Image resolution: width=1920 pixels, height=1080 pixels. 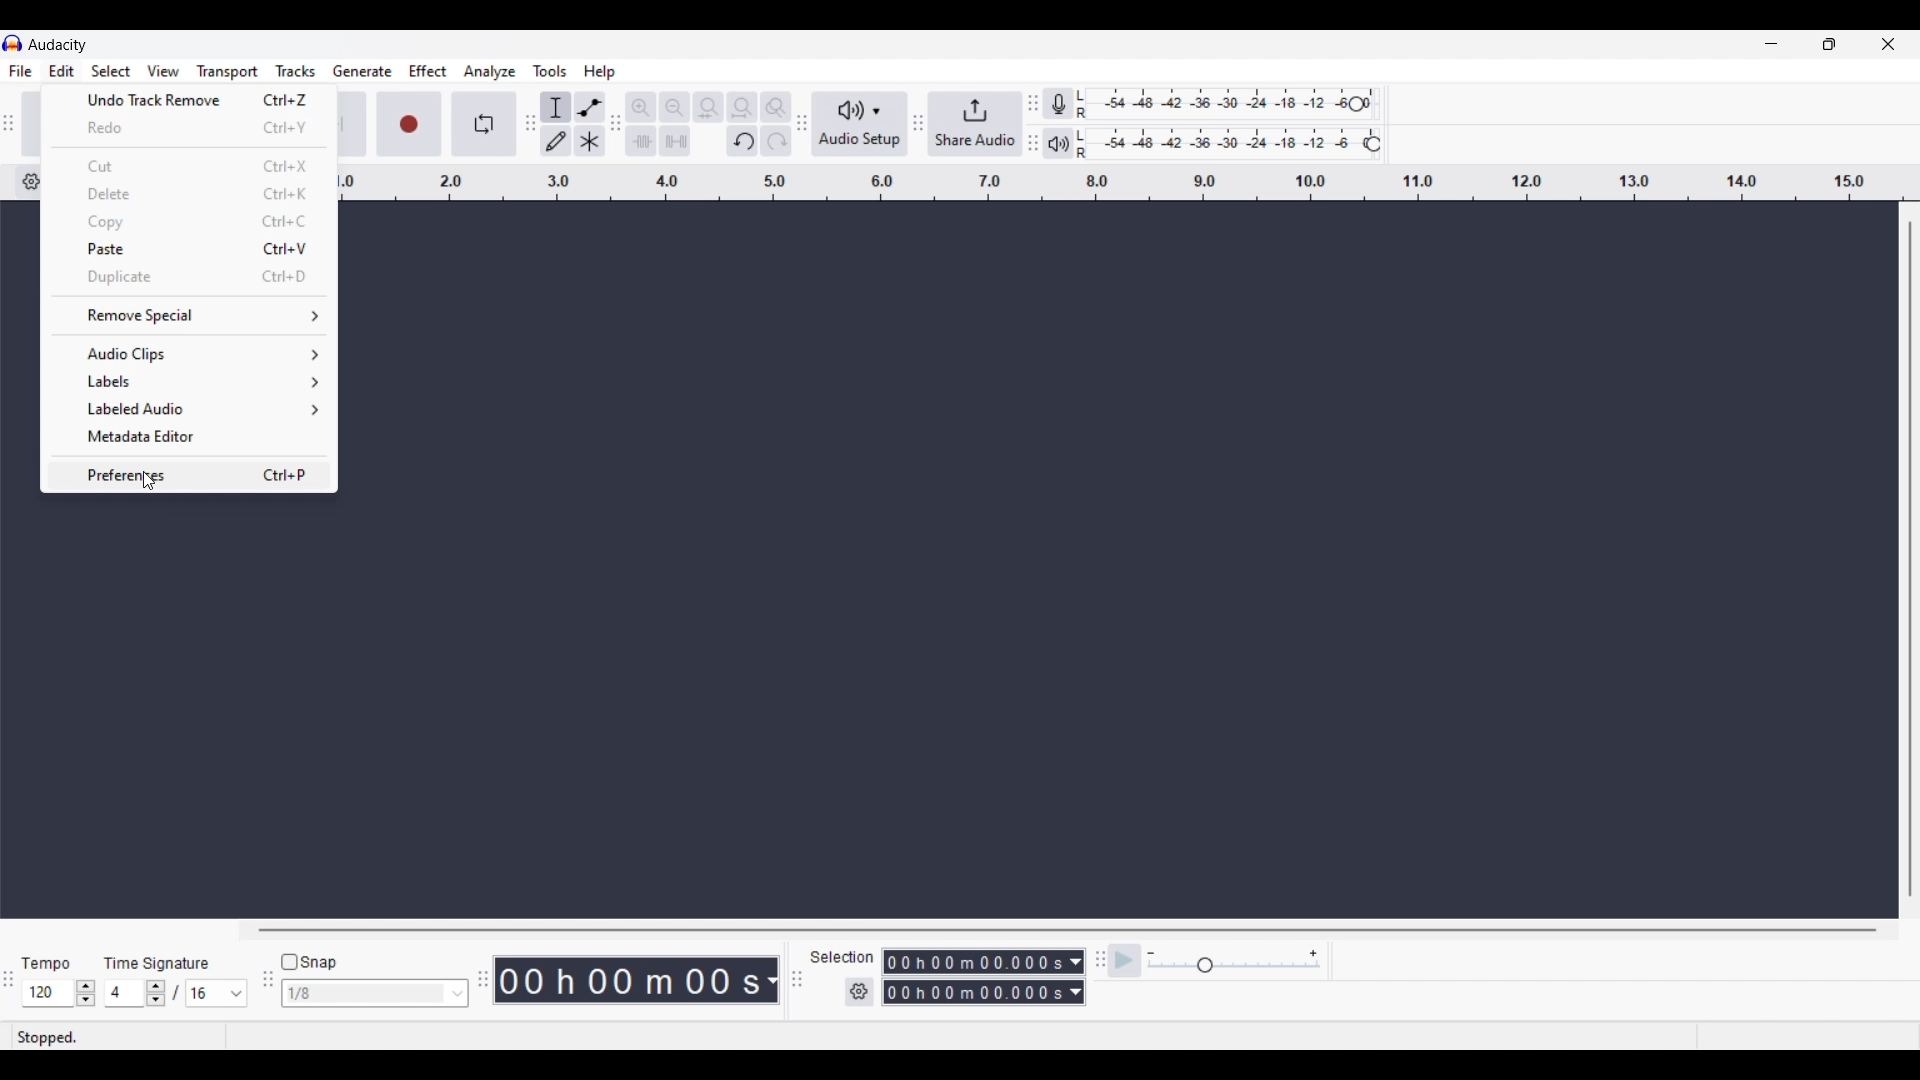 I want to click on Fit project to width, so click(x=743, y=107).